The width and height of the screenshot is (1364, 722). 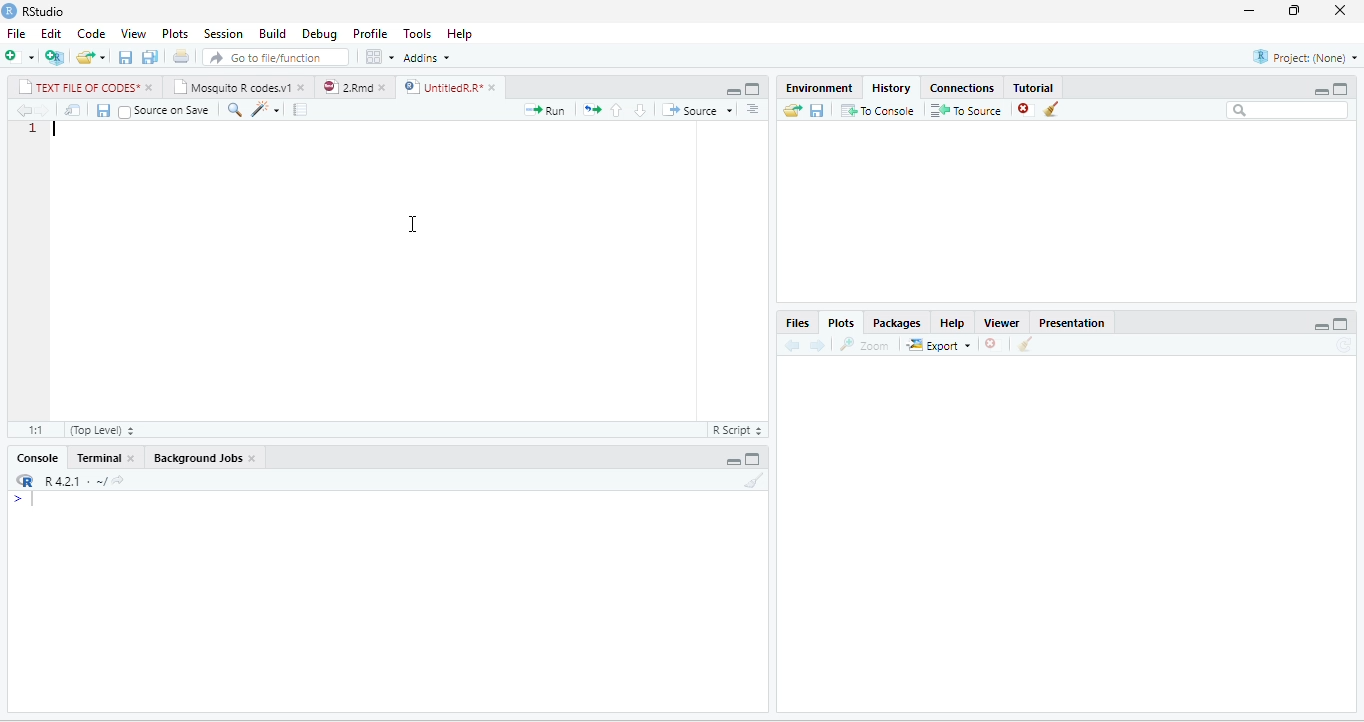 I want to click on open folder, so click(x=793, y=110).